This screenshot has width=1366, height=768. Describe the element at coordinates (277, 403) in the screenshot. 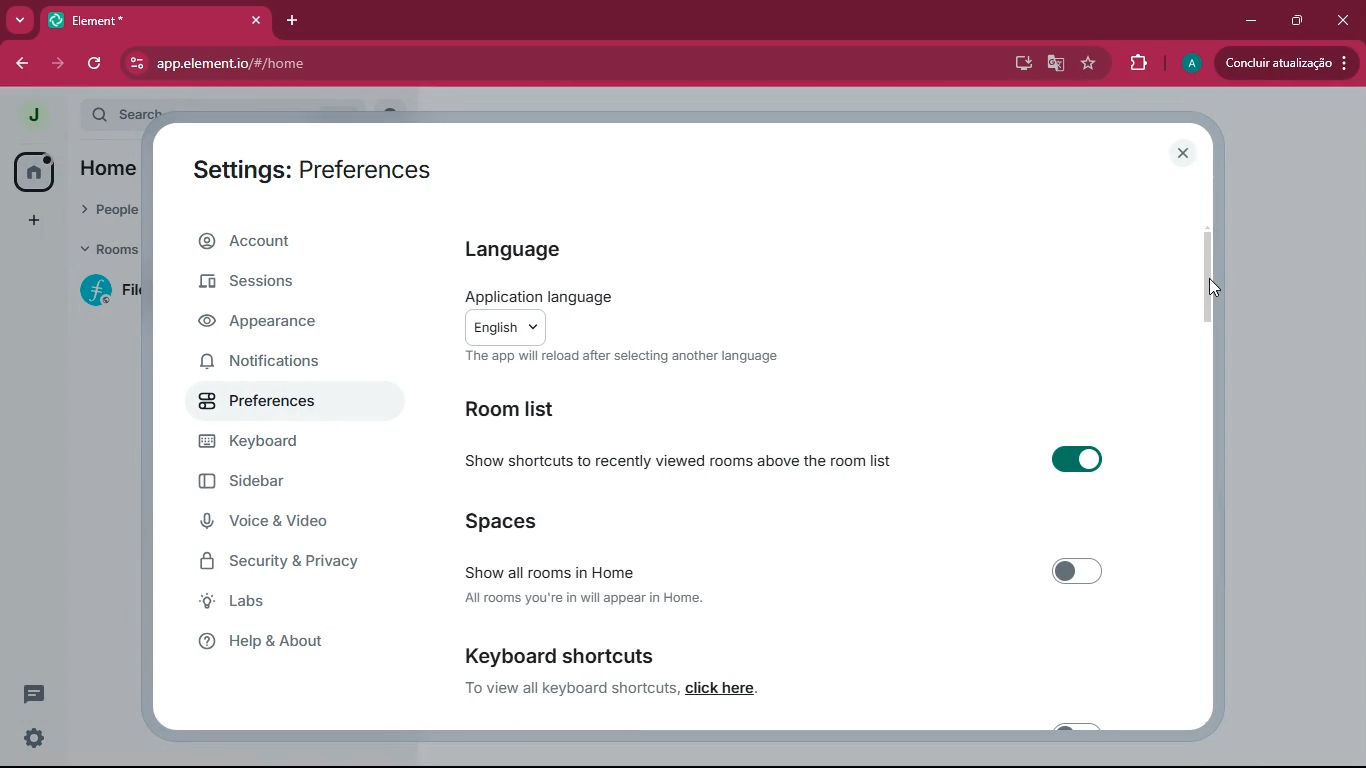

I see `preferences` at that location.